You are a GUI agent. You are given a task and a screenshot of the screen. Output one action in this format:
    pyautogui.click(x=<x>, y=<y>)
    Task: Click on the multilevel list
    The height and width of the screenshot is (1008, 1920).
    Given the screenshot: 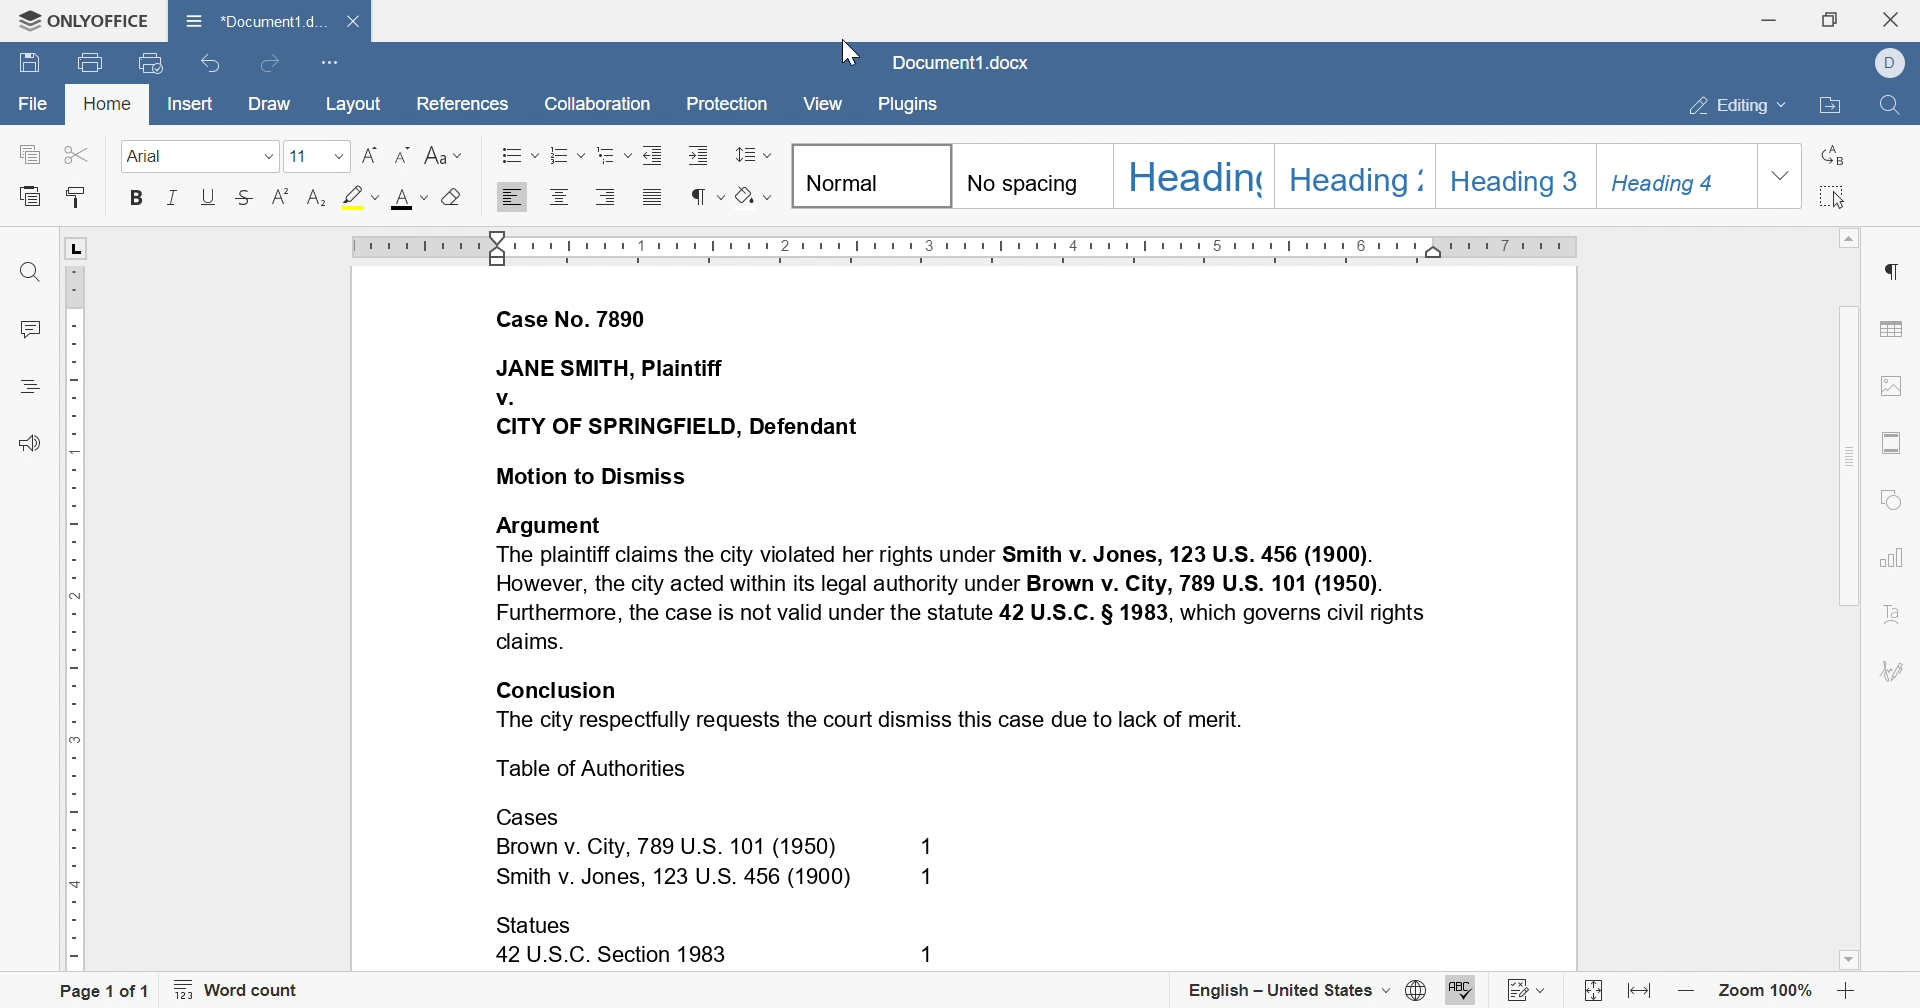 What is the action you would take?
    pyautogui.click(x=613, y=154)
    